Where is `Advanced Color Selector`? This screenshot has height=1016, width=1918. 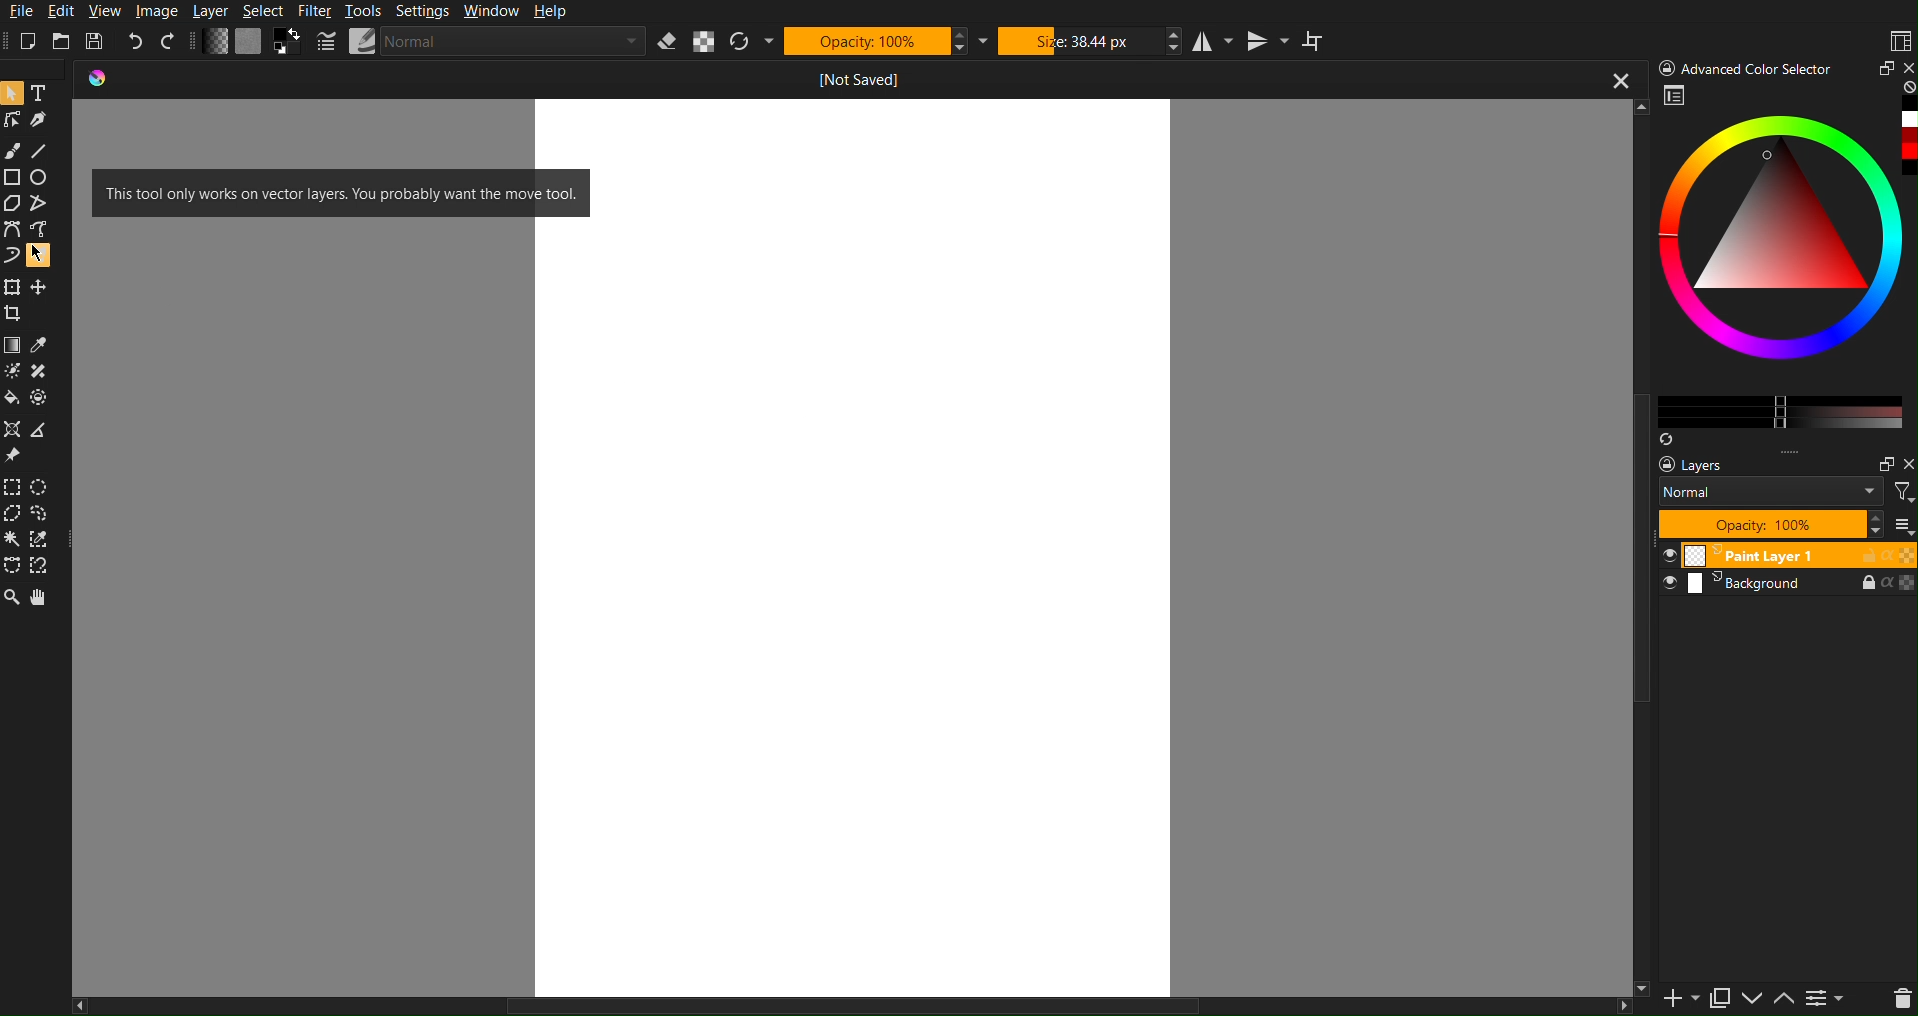
Advanced Color Selector is located at coordinates (1785, 264).